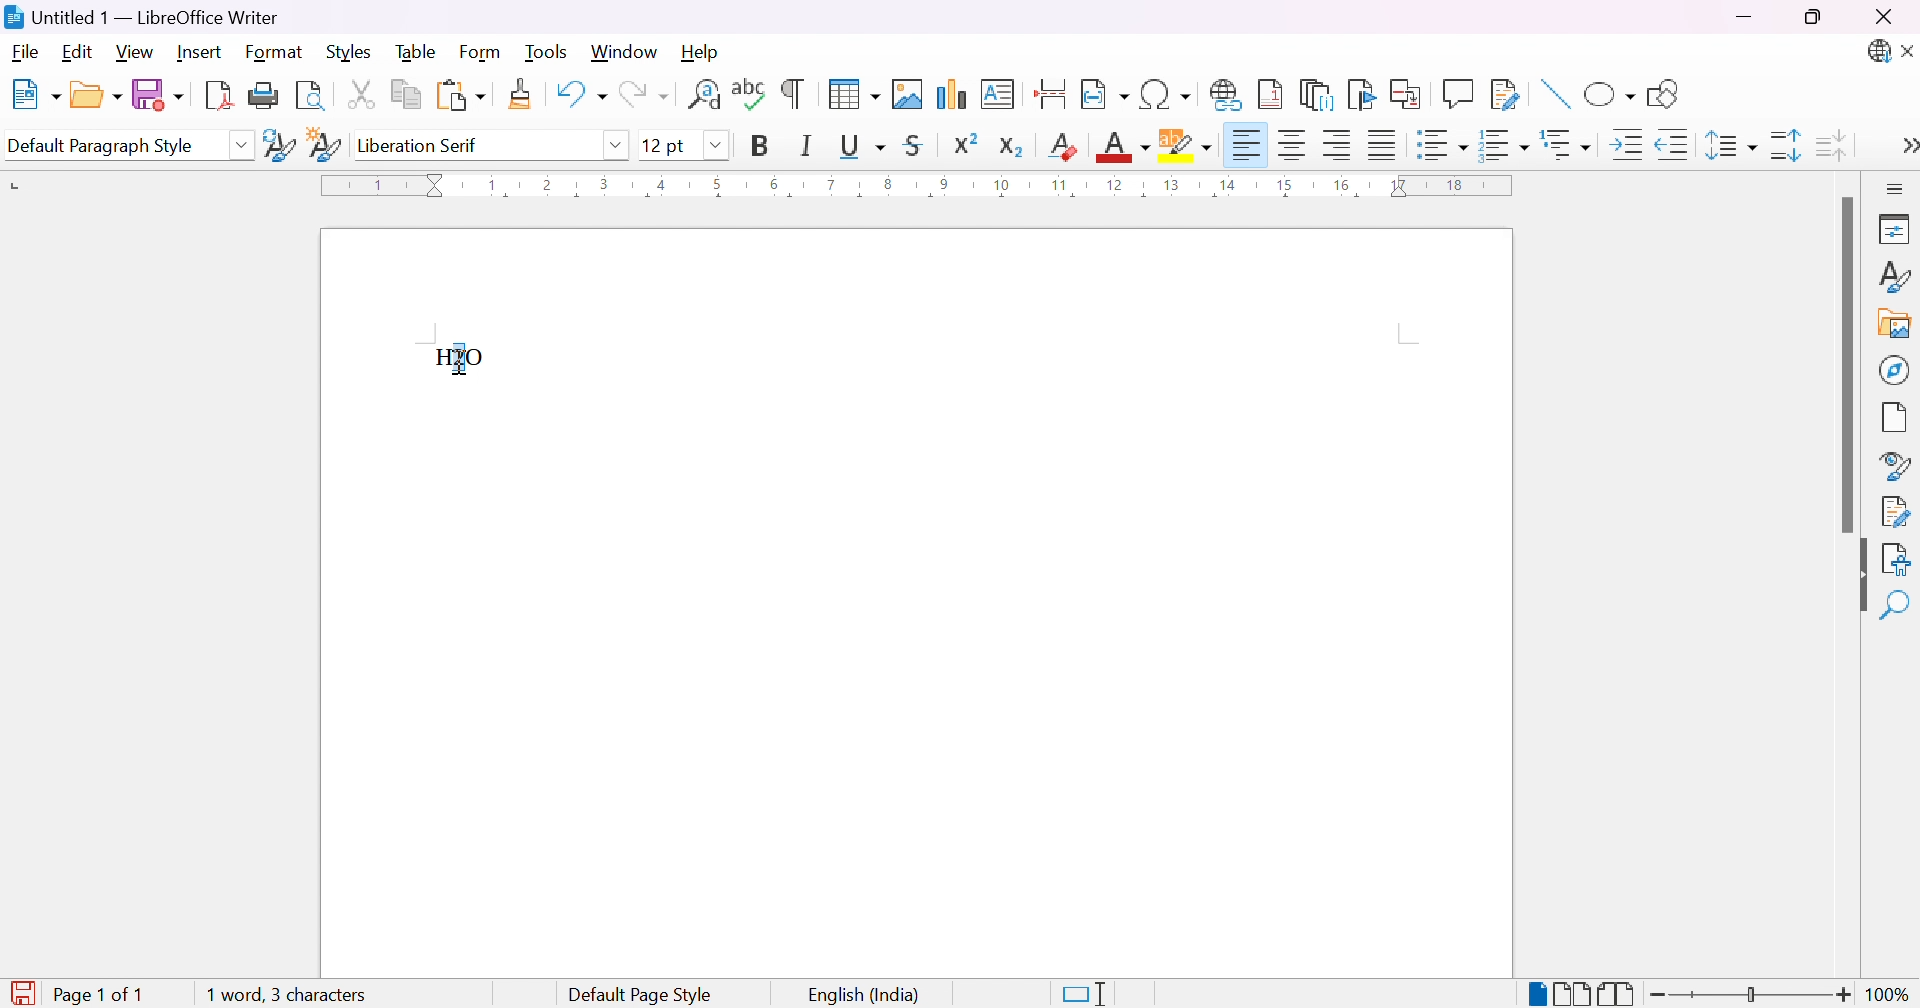  What do you see at coordinates (861, 145) in the screenshot?
I see `Underline` at bounding box center [861, 145].